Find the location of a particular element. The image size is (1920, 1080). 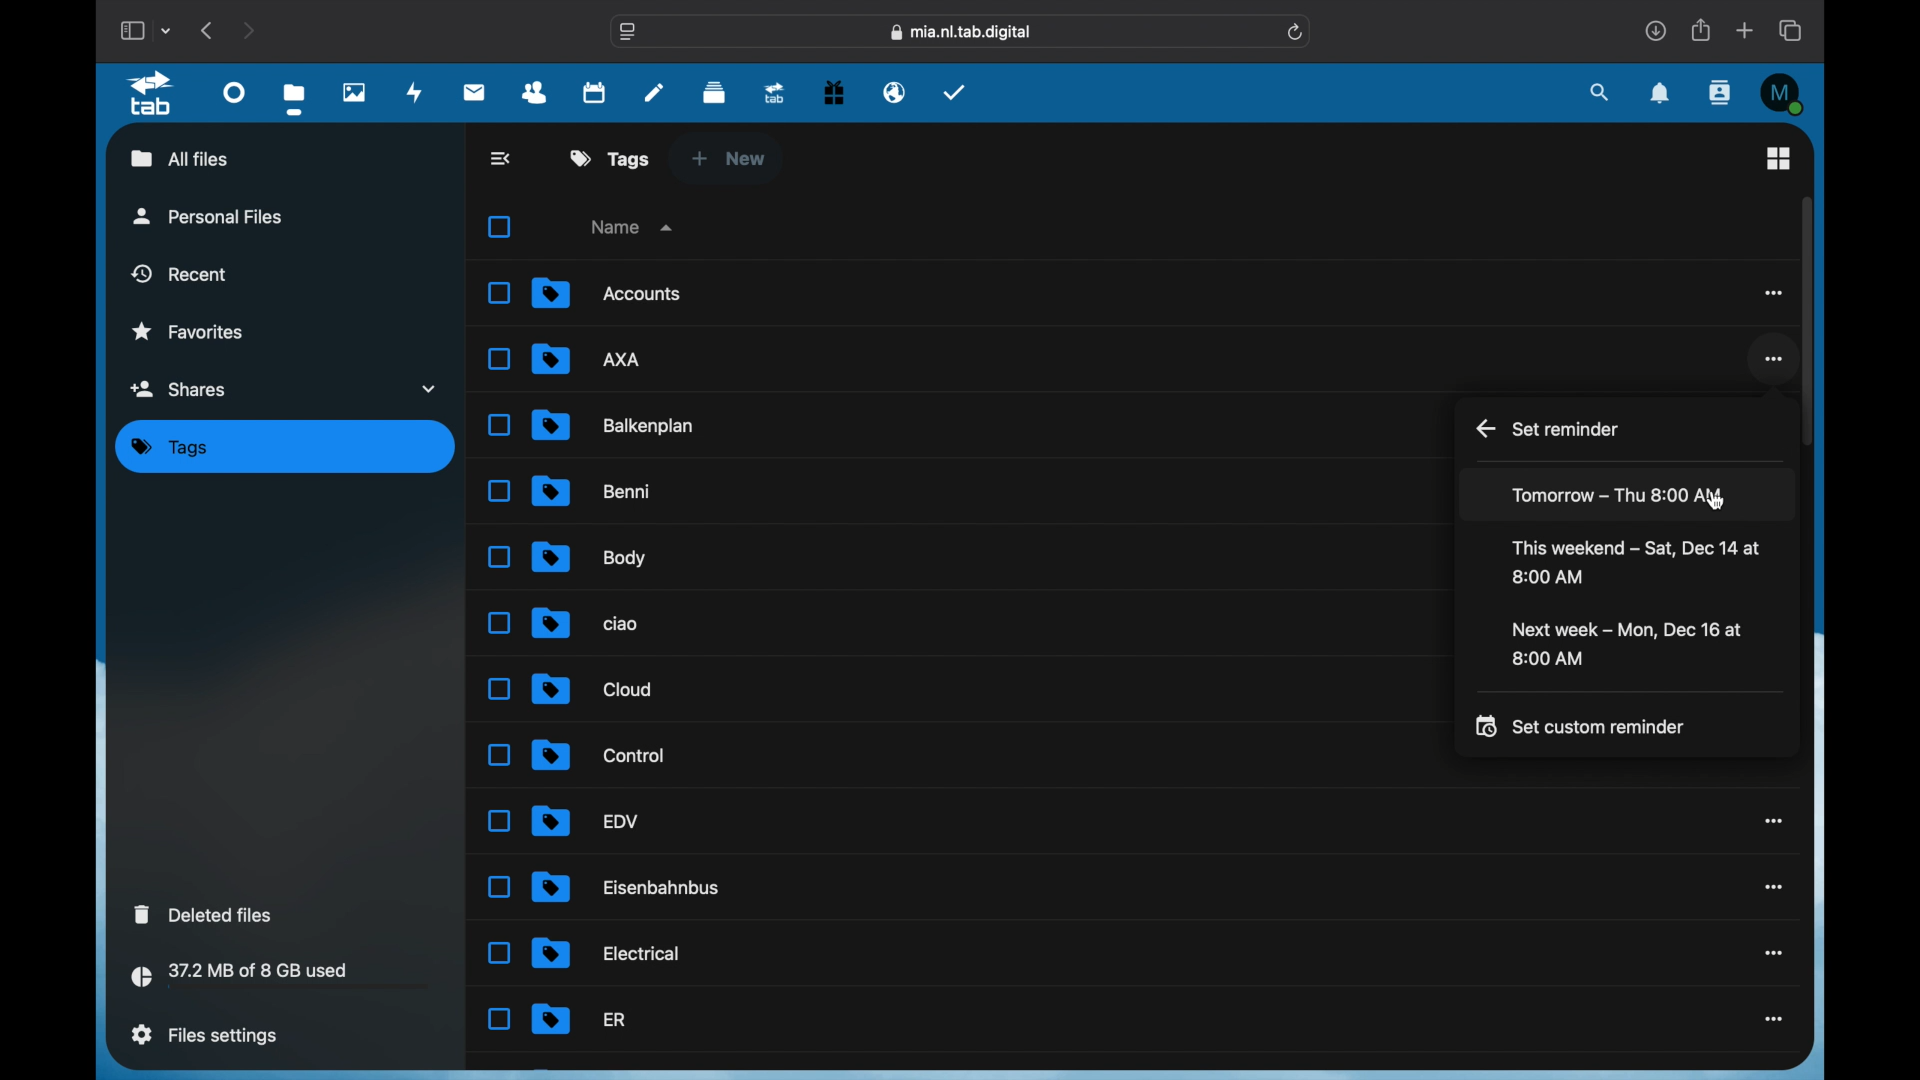

deck is located at coordinates (715, 90).